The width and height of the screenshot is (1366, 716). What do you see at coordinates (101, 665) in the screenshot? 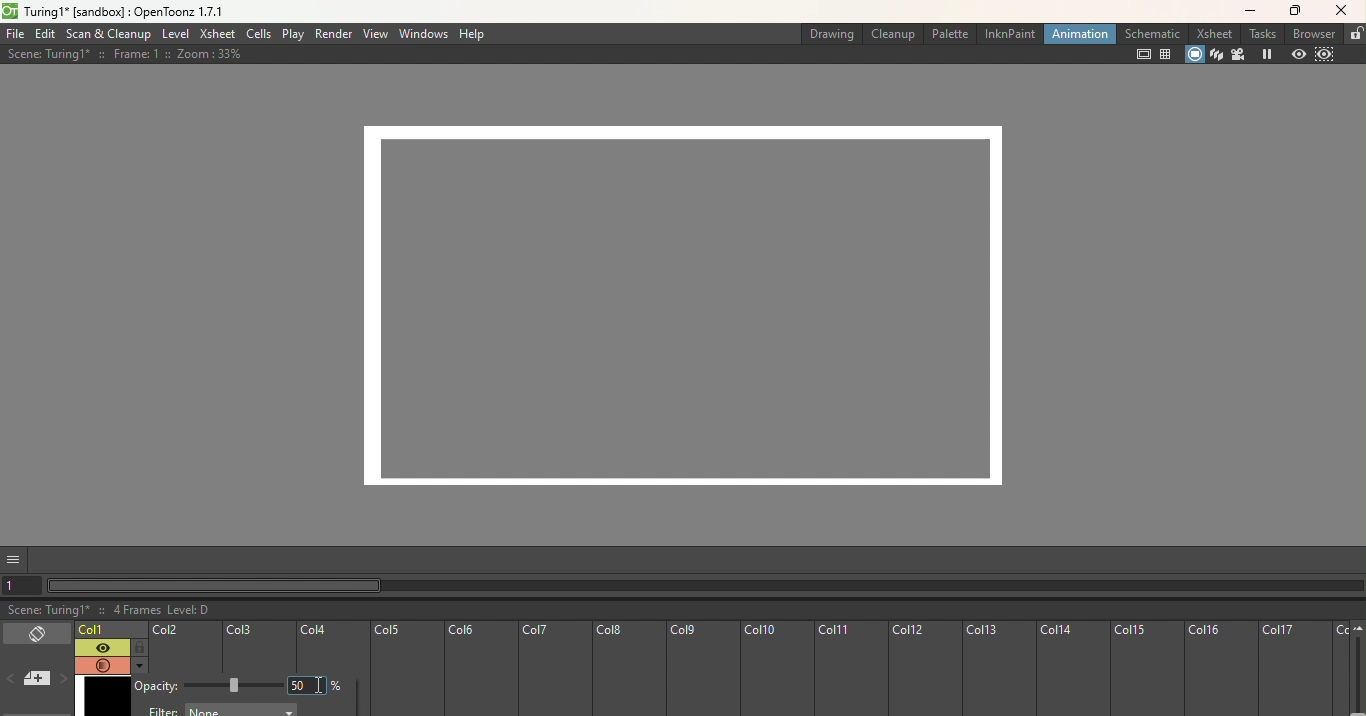
I see `Camera stand visibility toggle` at bounding box center [101, 665].